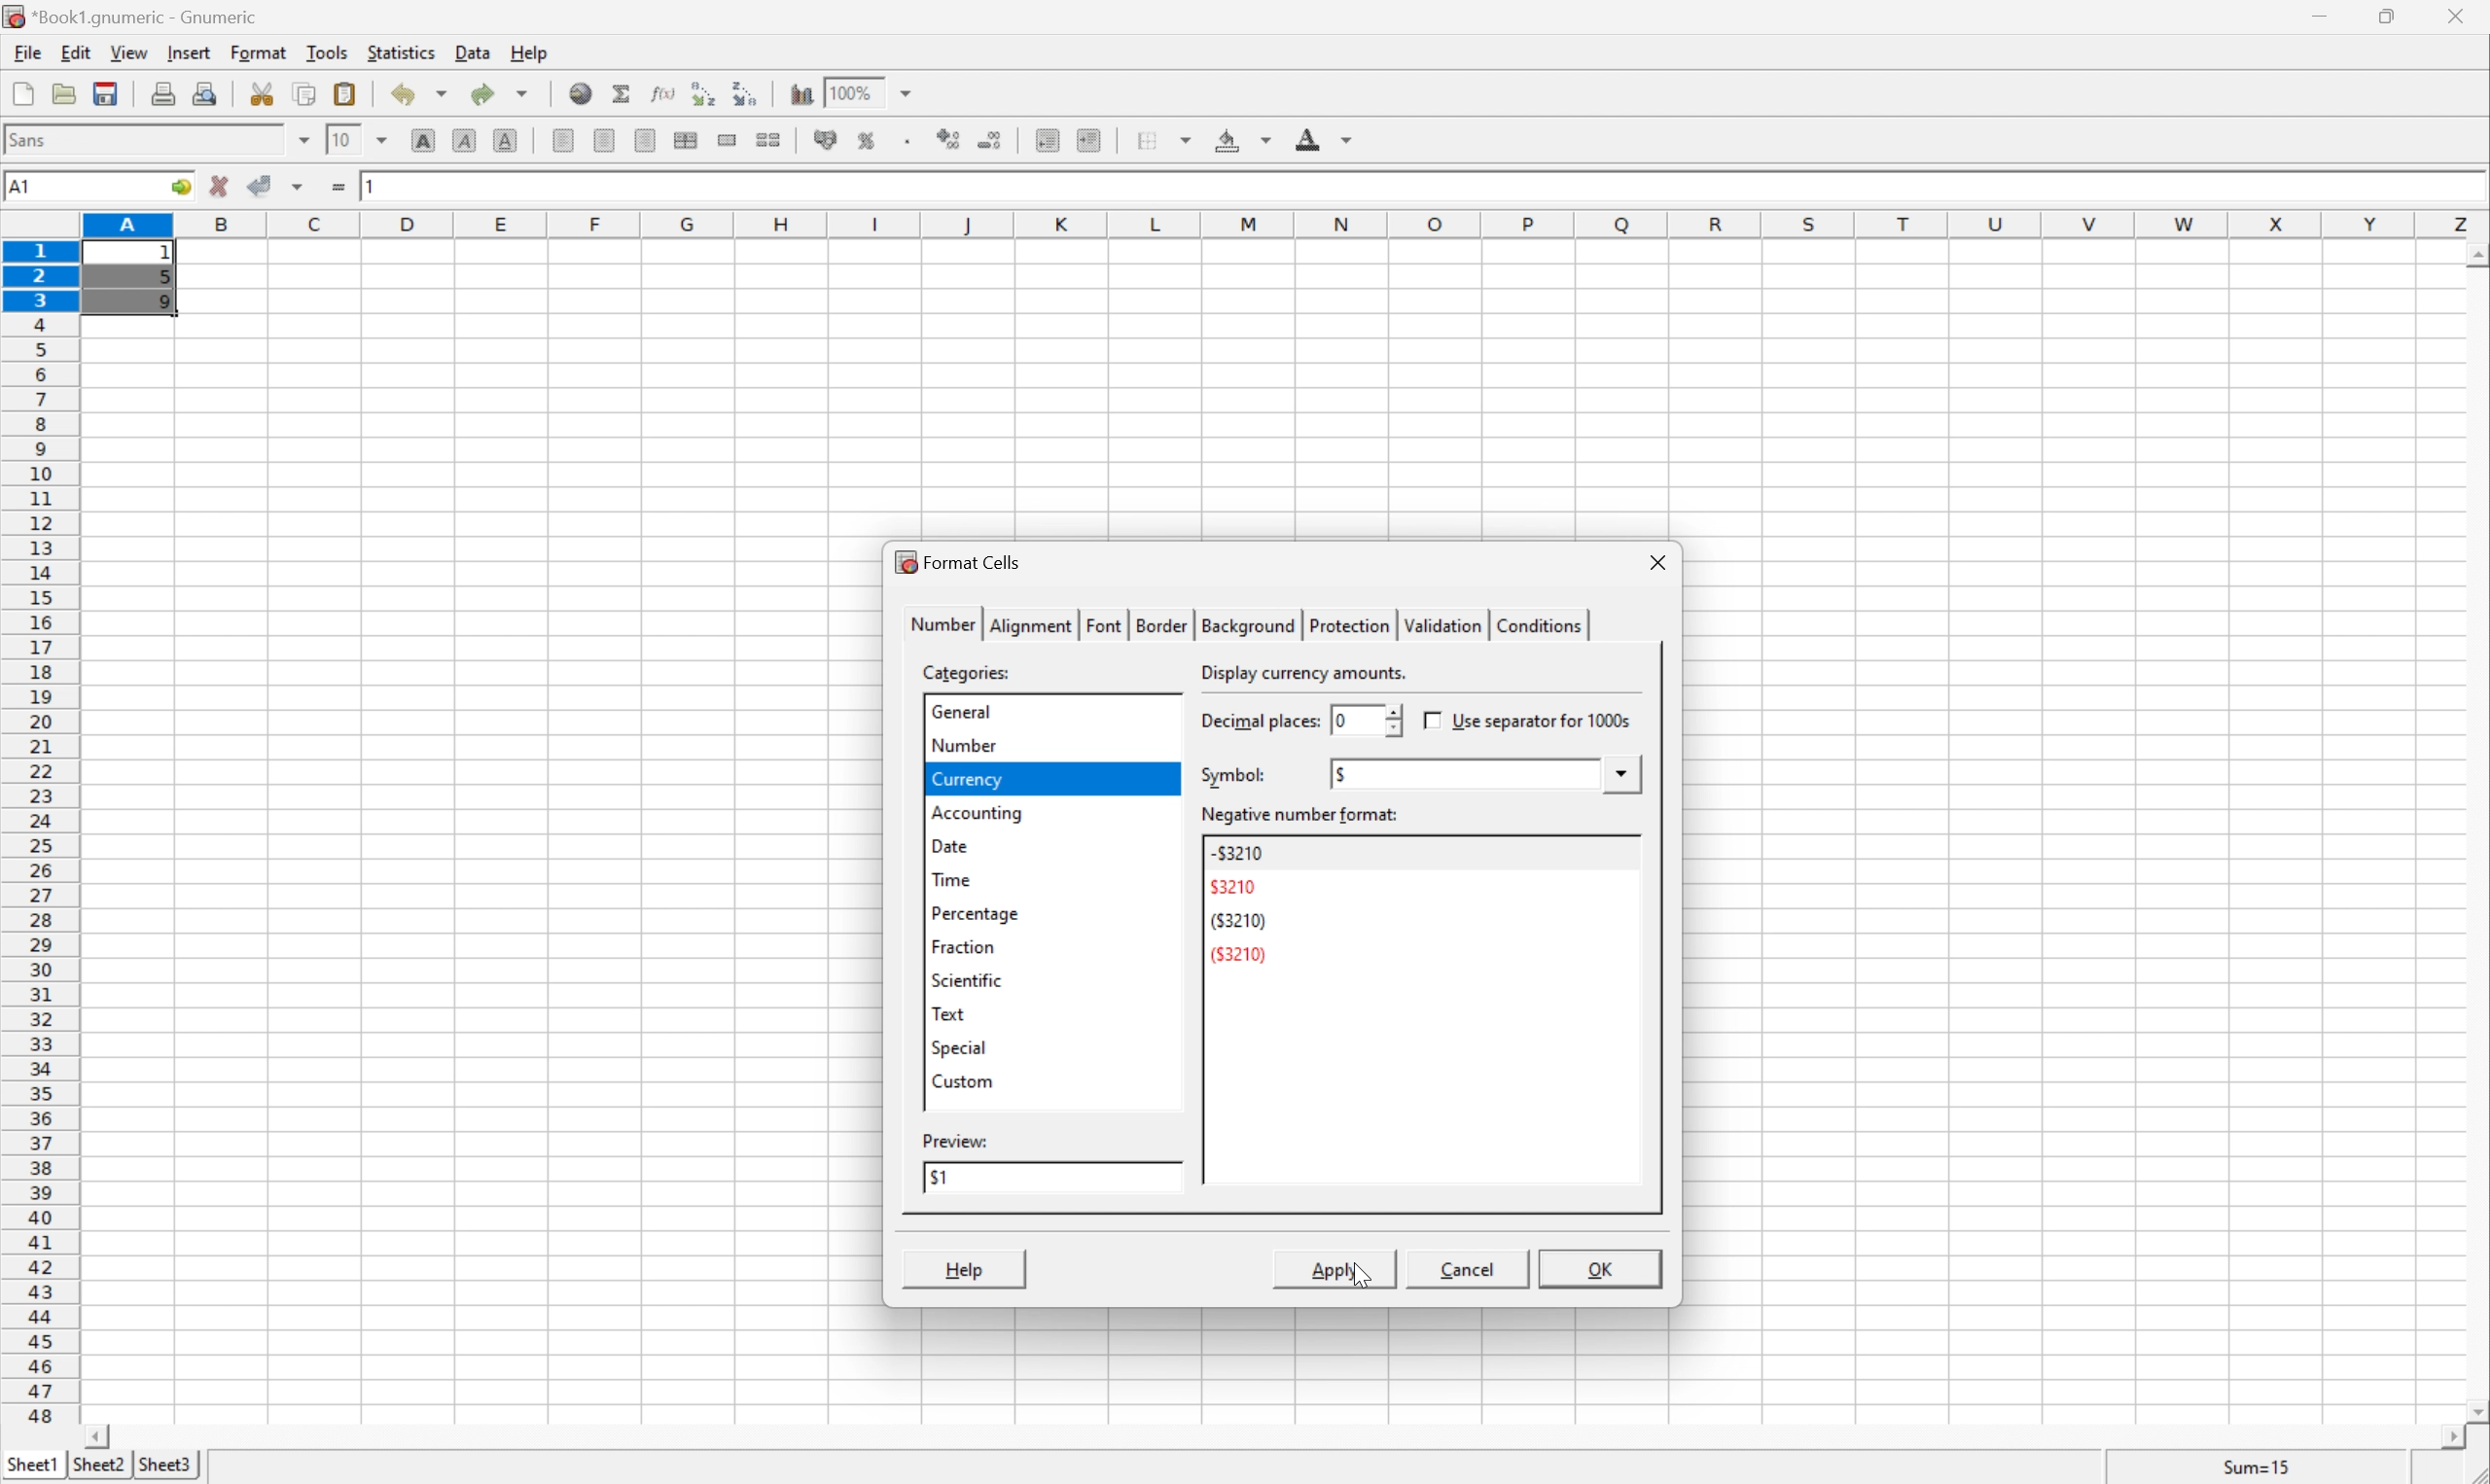 The width and height of the screenshot is (2490, 1484). Describe the element at coordinates (399, 51) in the screenshot. I see `statistics` at that location.